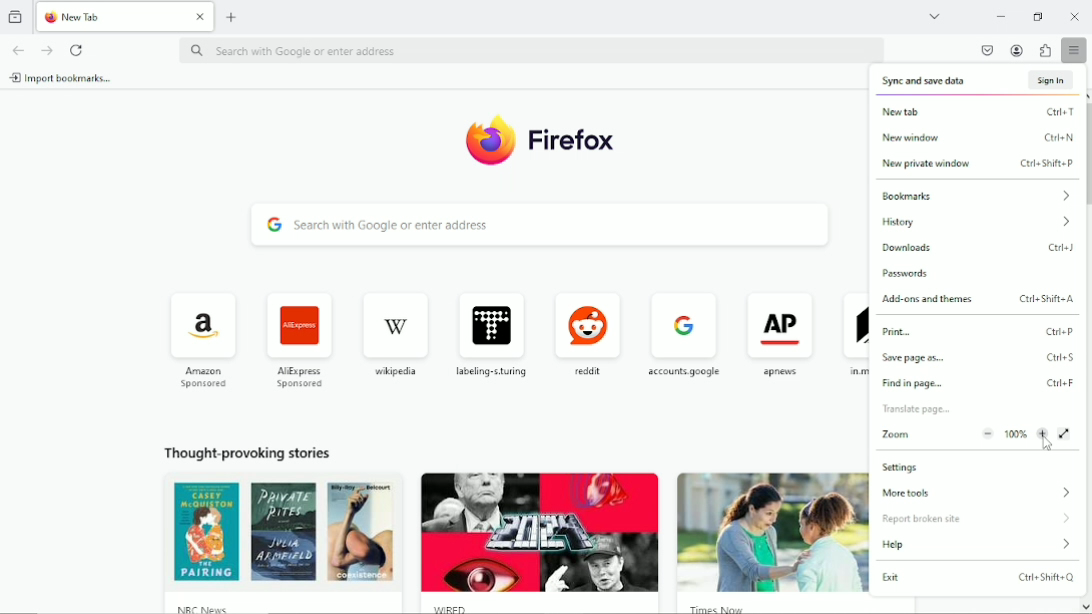 The width and height of the screenshot is (1092, 614). Describe the element at coordinates (1076, 17) in the screenshot. I see `Close` at that location.